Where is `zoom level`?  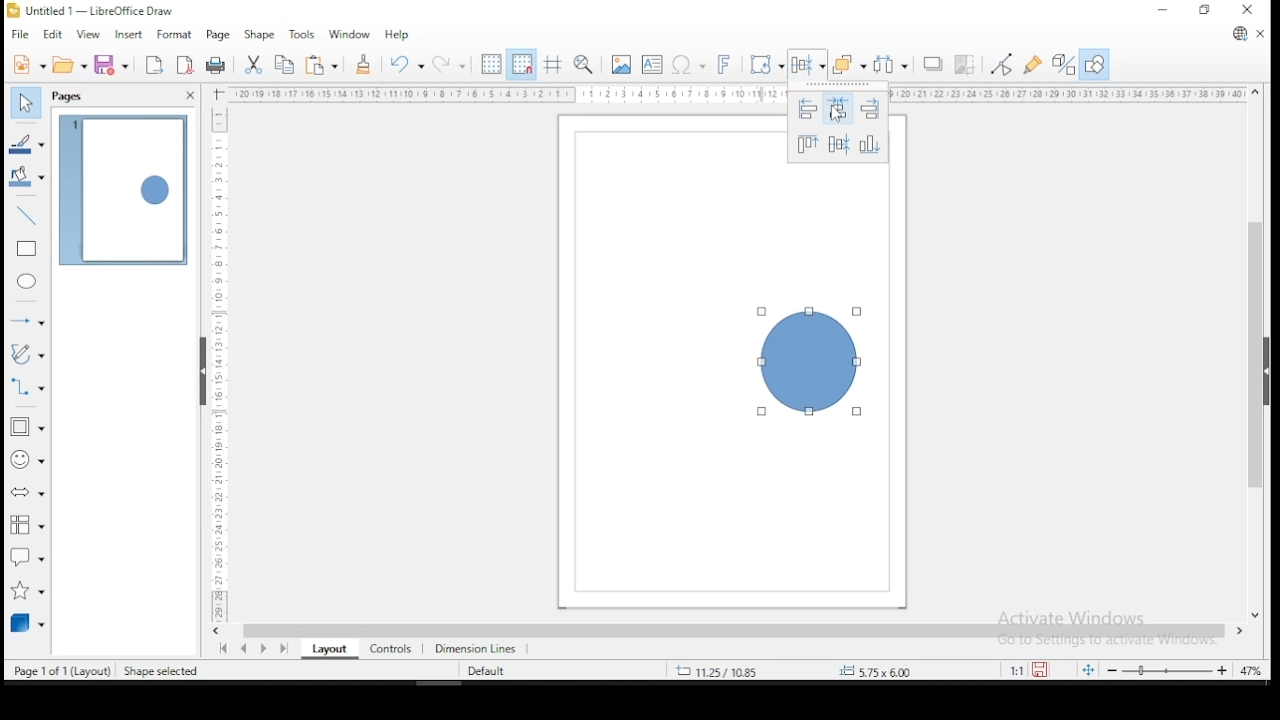
zoom level is located at coordinates (1251, 673).